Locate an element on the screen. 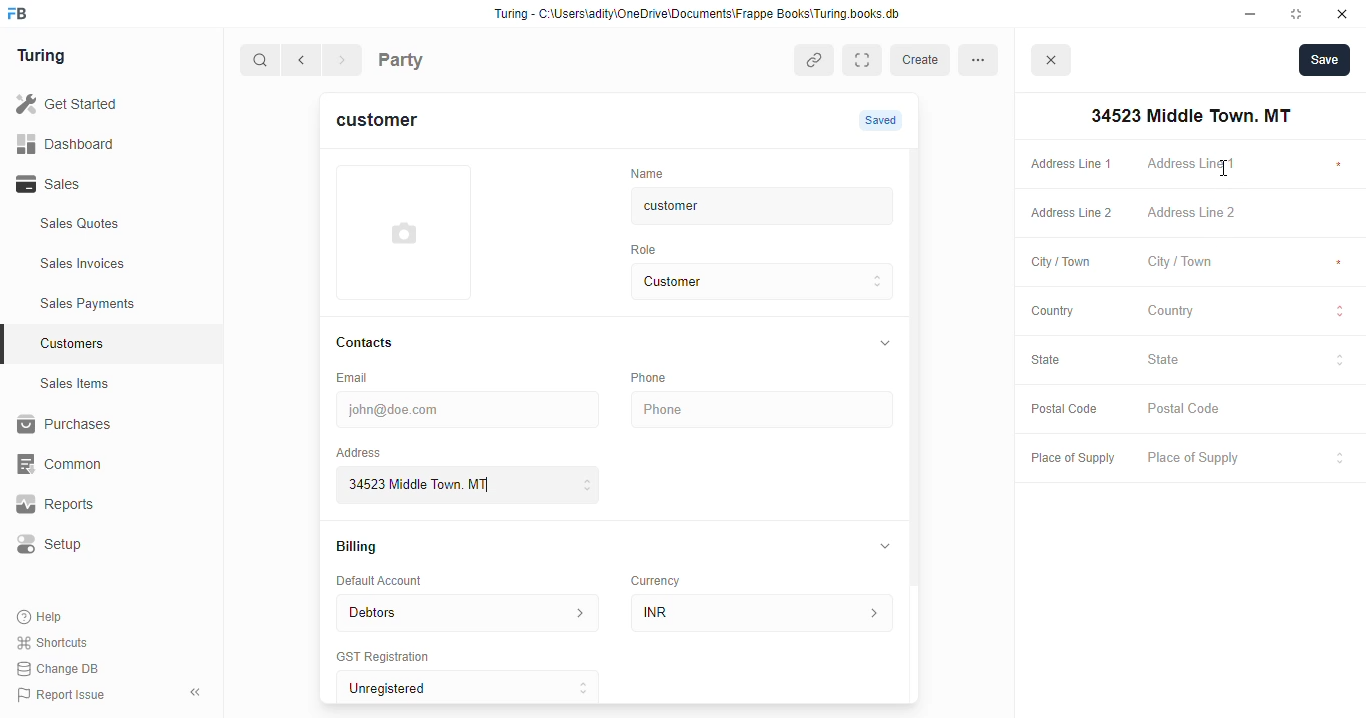 The height and width of the screenshot is (718, 1366). ‘Name is located at coordinates (652, 172).